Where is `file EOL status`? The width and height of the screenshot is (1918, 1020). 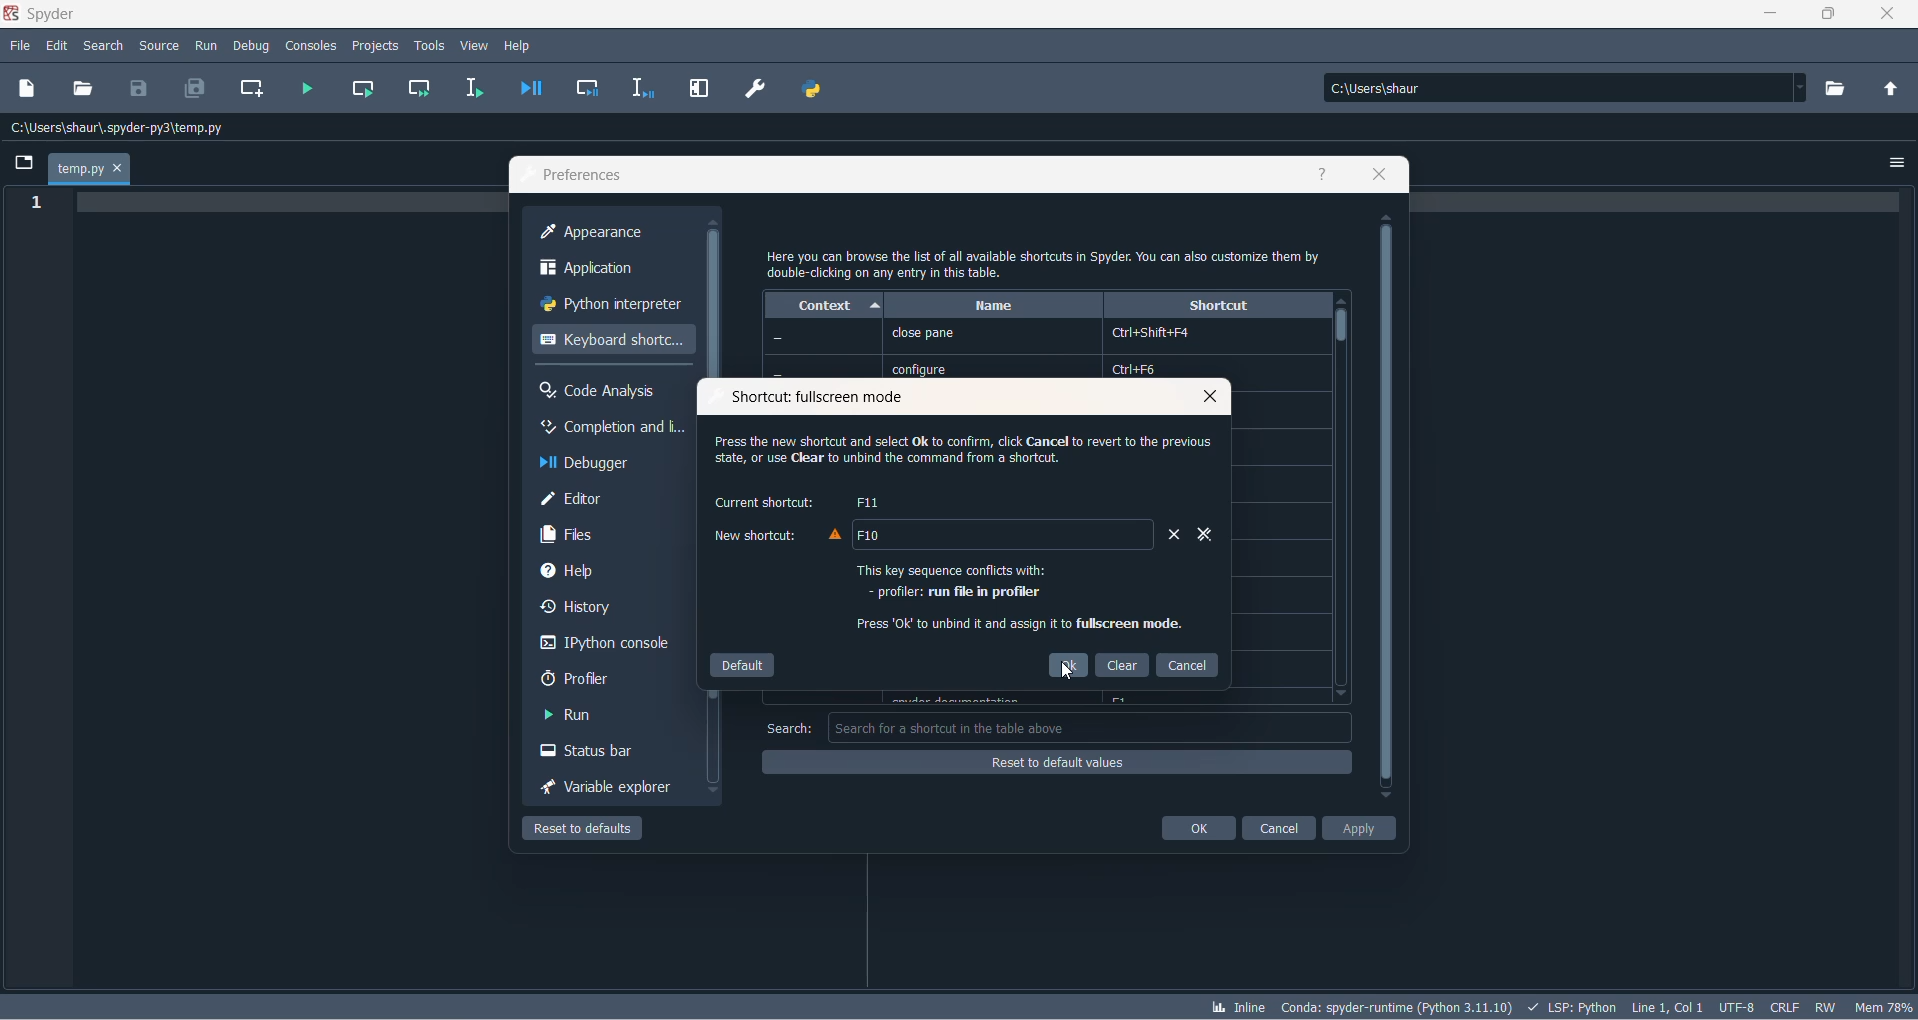
file EOL status is located at coordinates (1786, 1007).